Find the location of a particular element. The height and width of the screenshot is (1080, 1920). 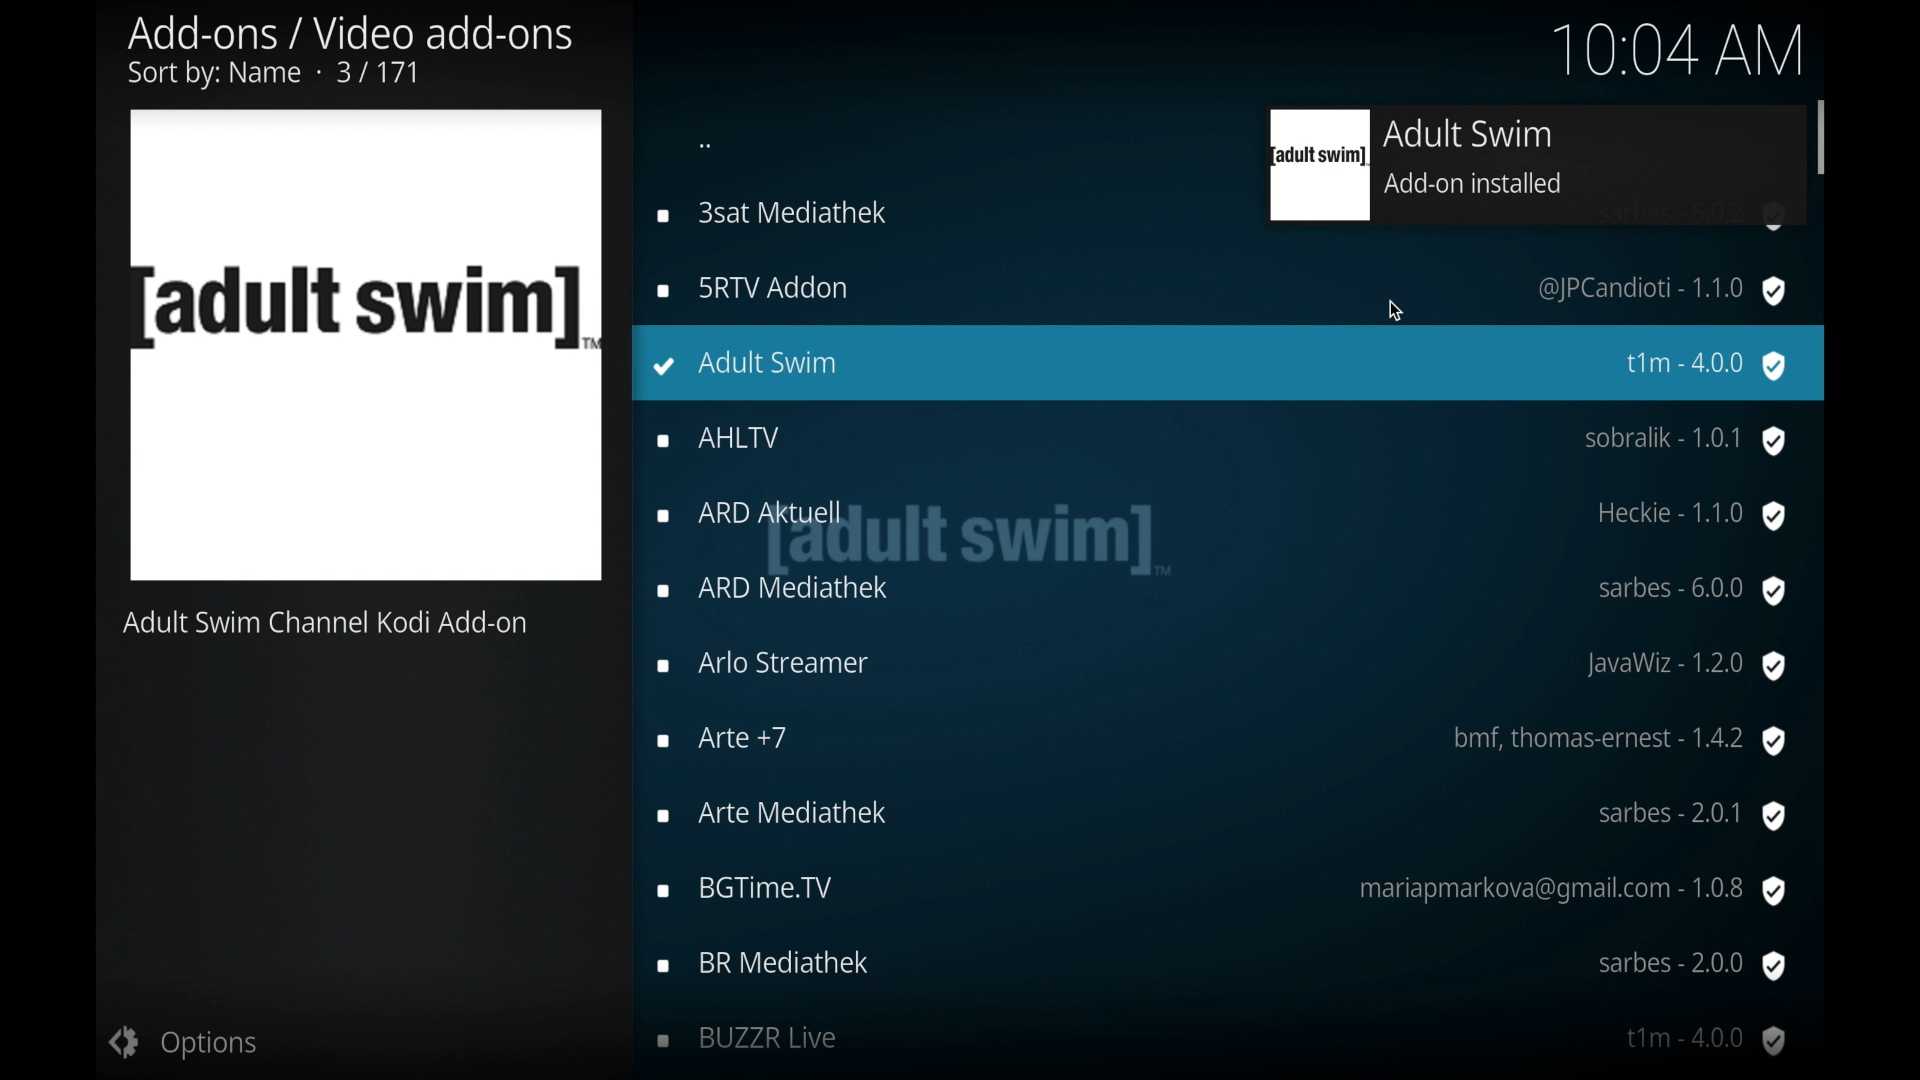

options is located at coordinates (180, 1042).